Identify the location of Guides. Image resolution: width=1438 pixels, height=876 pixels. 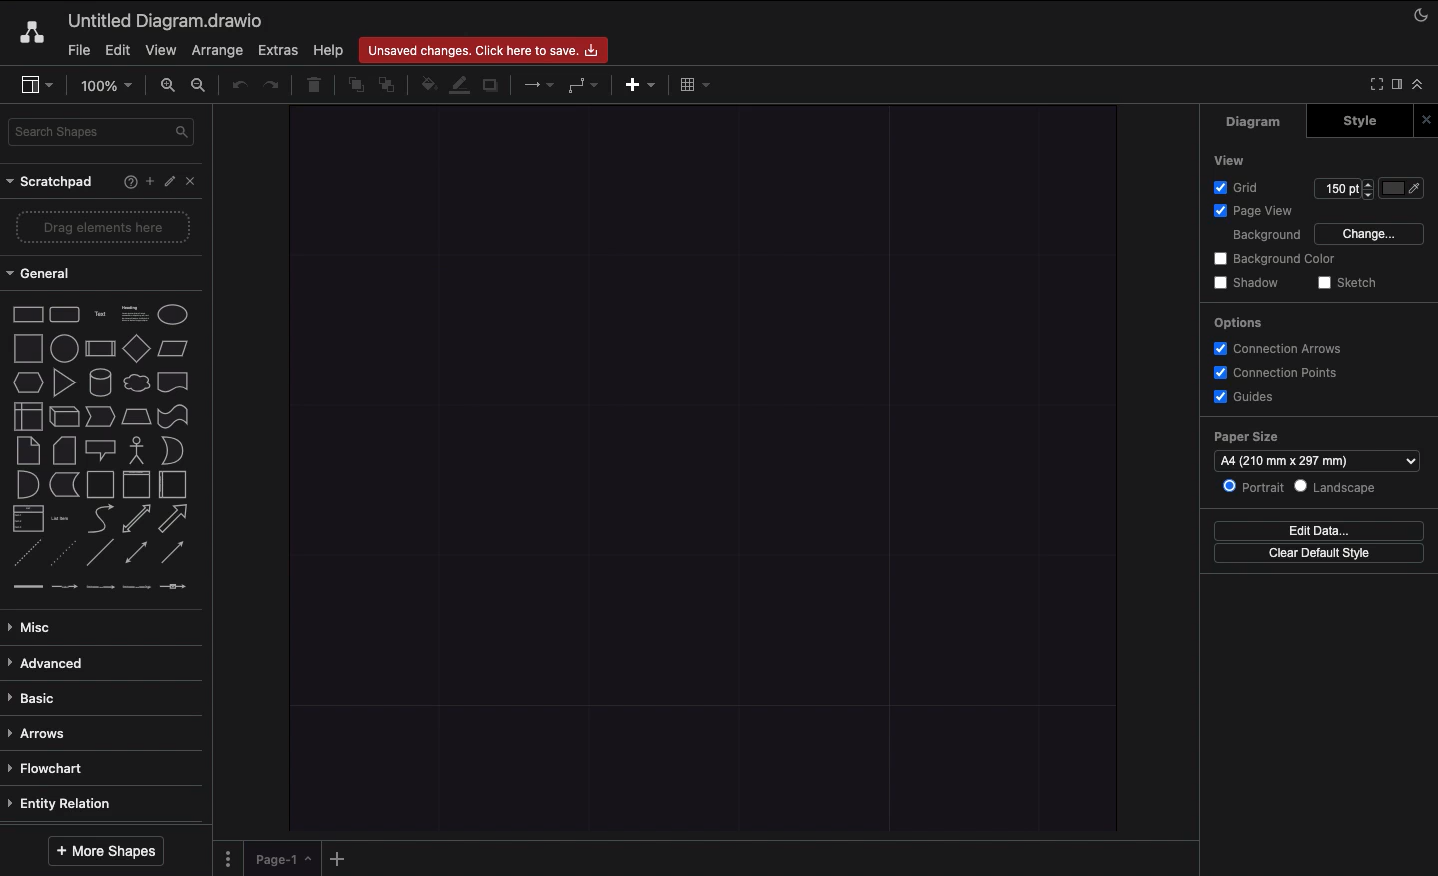
(1248, 397).